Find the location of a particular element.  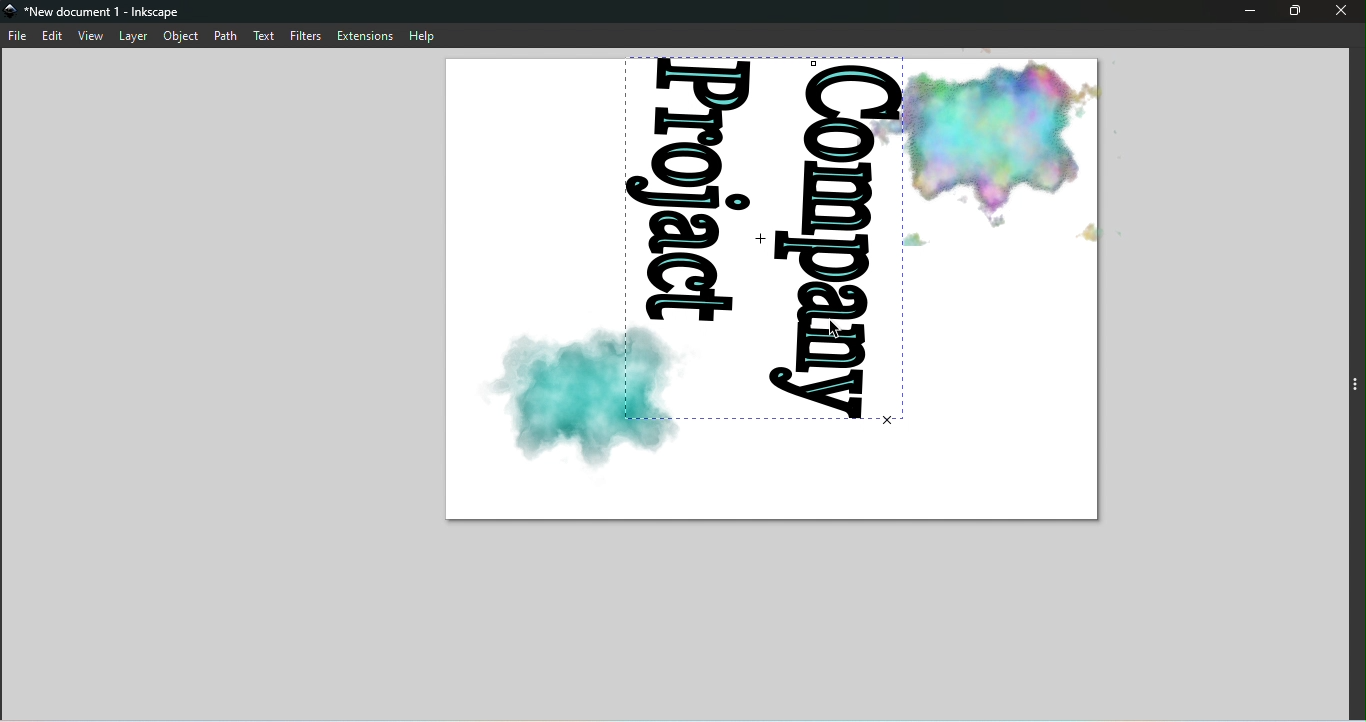

Edit is located at coordinates (55, 36).